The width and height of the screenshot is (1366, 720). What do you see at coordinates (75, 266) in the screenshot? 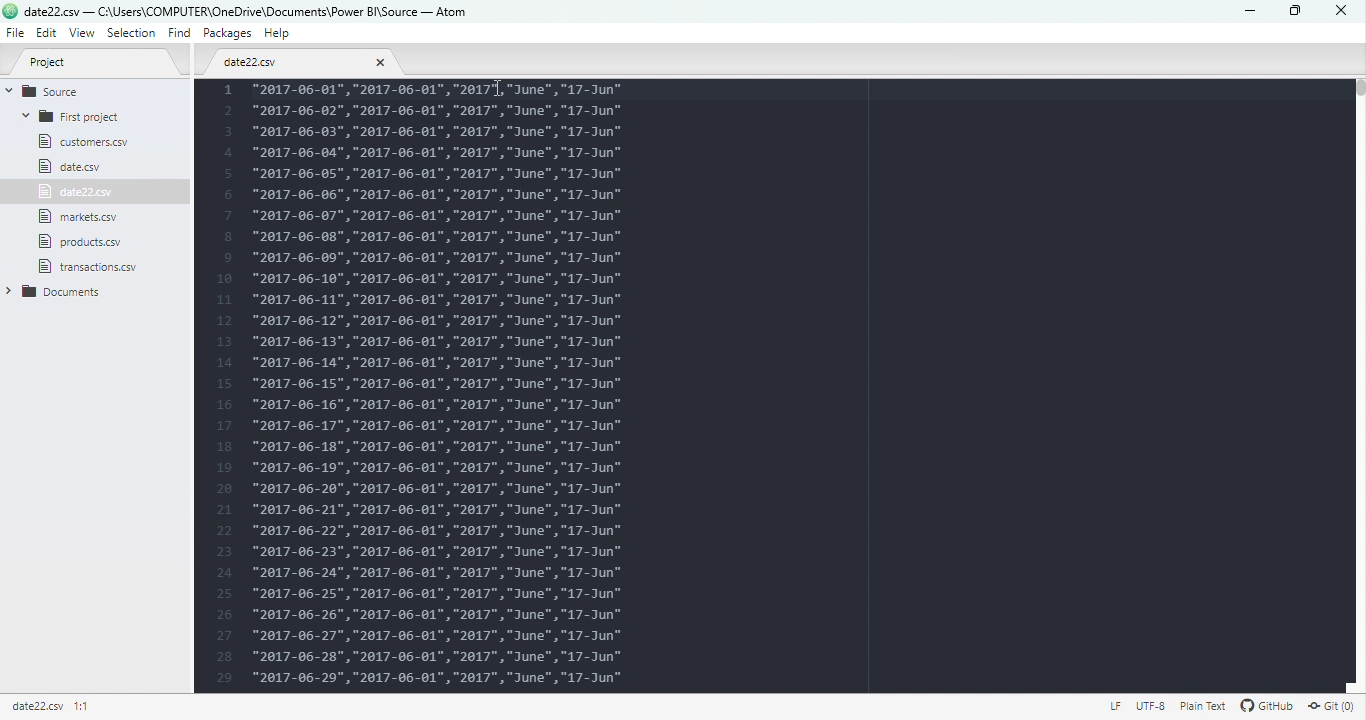
I see `Folder` at bounding box center [75, 266].